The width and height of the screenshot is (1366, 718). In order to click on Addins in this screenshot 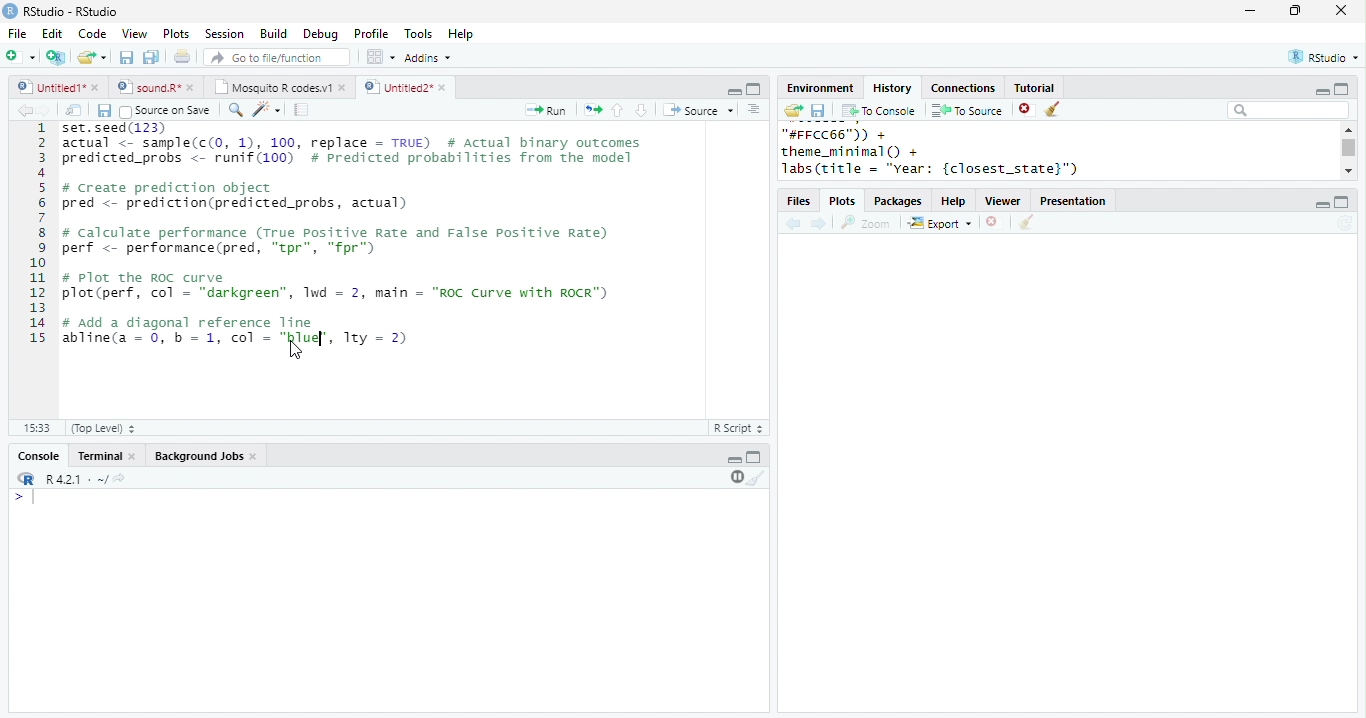, I will do `click(428, 58)`.